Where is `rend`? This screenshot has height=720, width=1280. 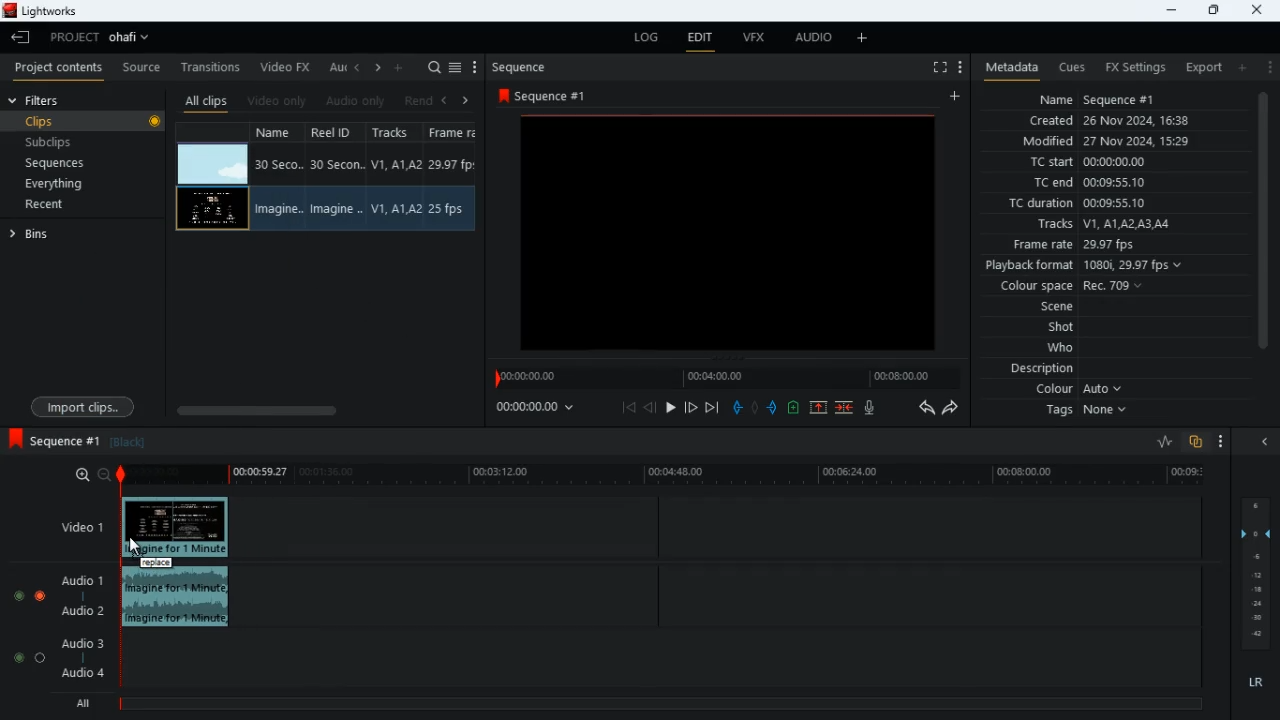 rend is located at coordinates (418, 102).